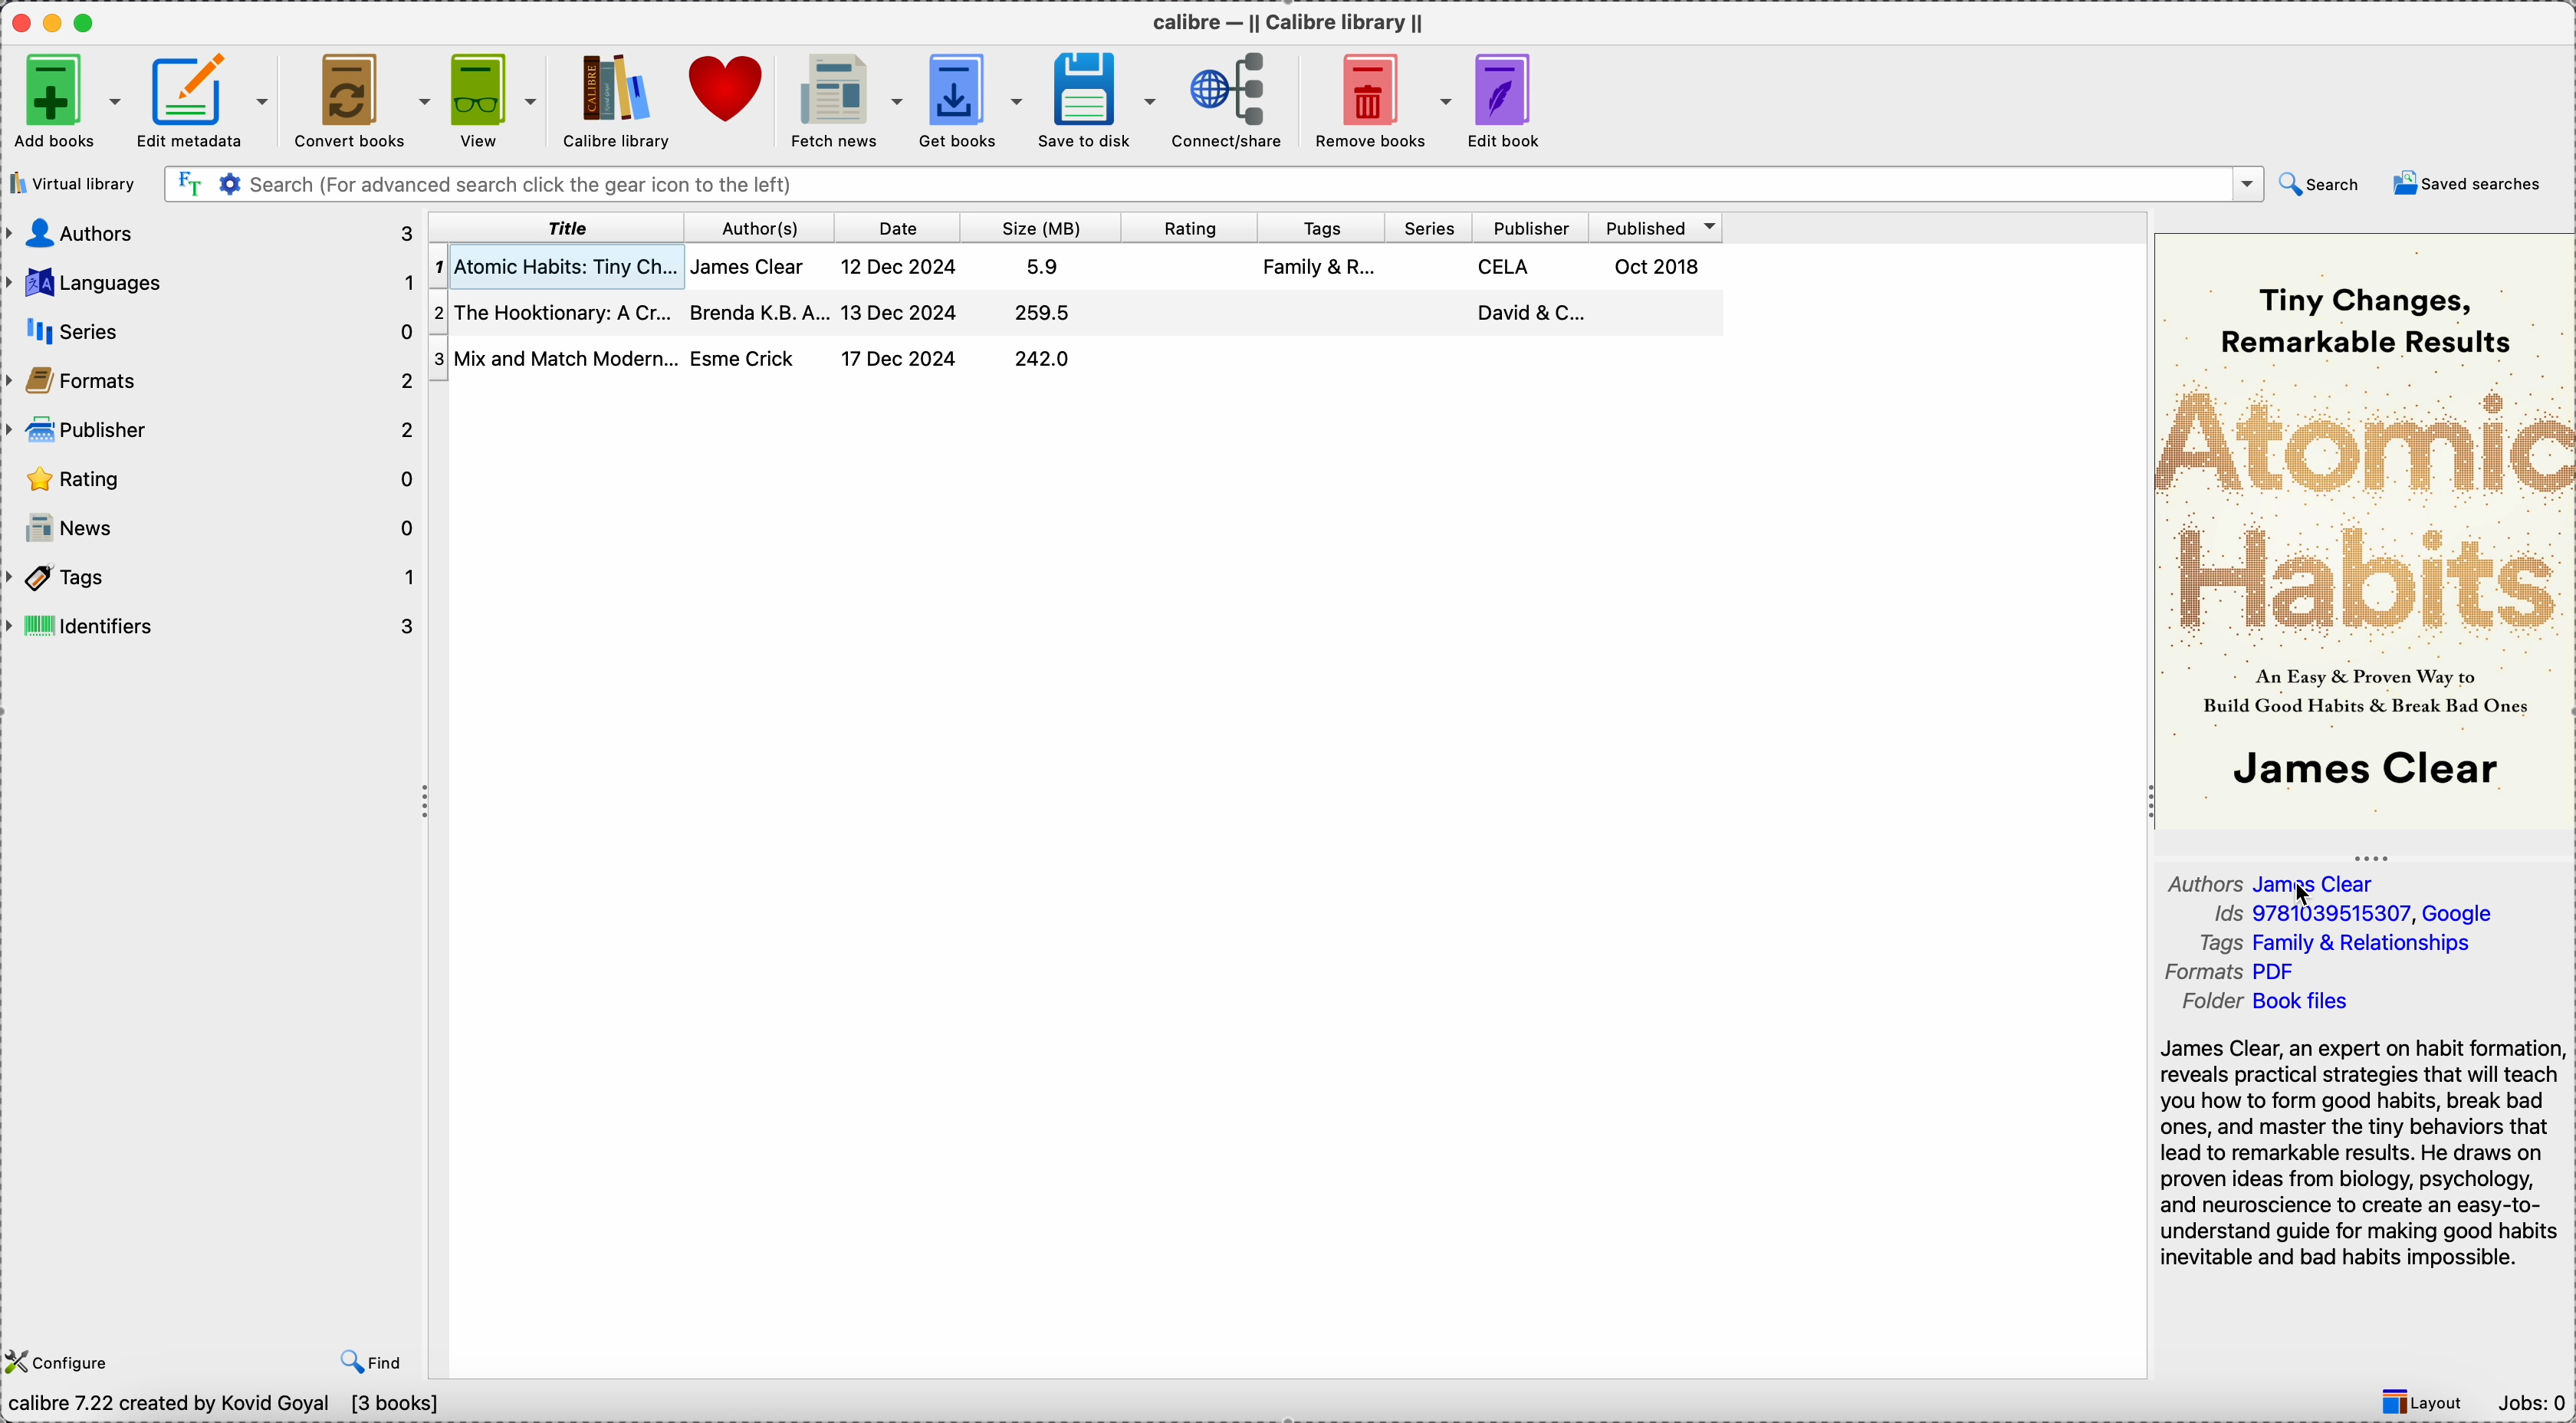 Image resolution: width=2576 pixels, height=1423 pixels. What do you see at coordinates (1505, 102) in the screenshot?
I see `edit book` at bounding box center [1505, 102].